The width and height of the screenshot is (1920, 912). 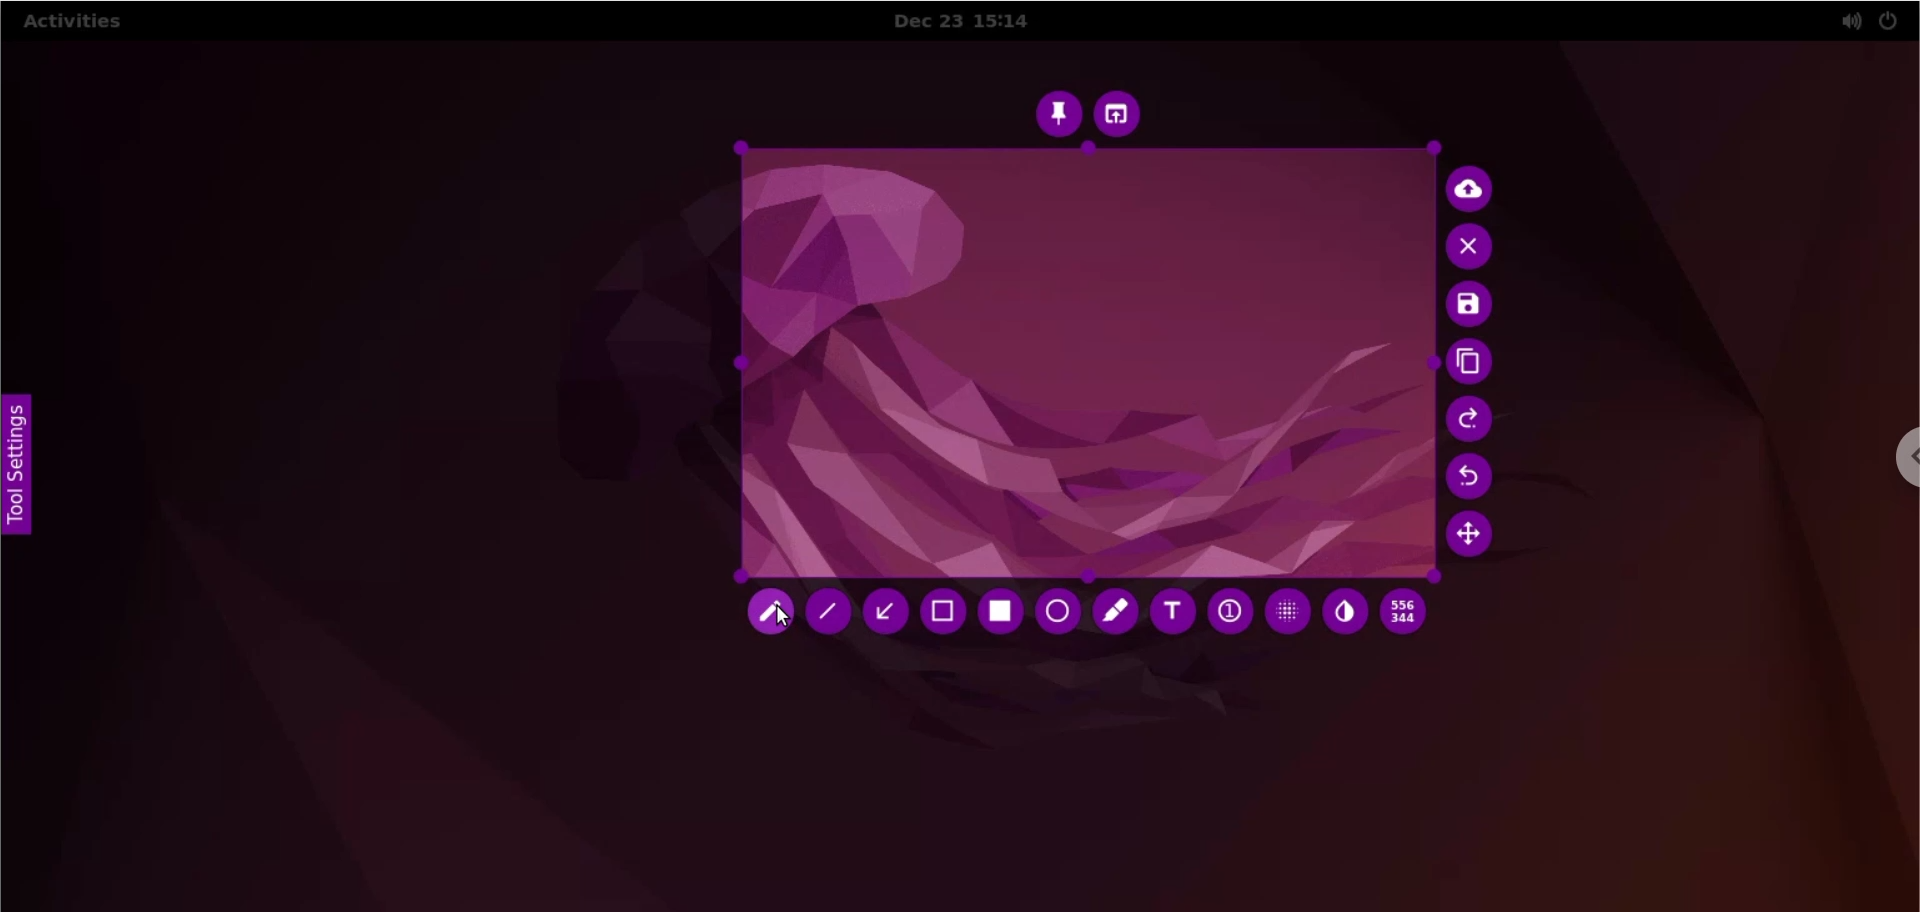 What do you see at coordinates (1174, 615) in the screenshot?
I see `text tool` at bounding box center [1174, 615].